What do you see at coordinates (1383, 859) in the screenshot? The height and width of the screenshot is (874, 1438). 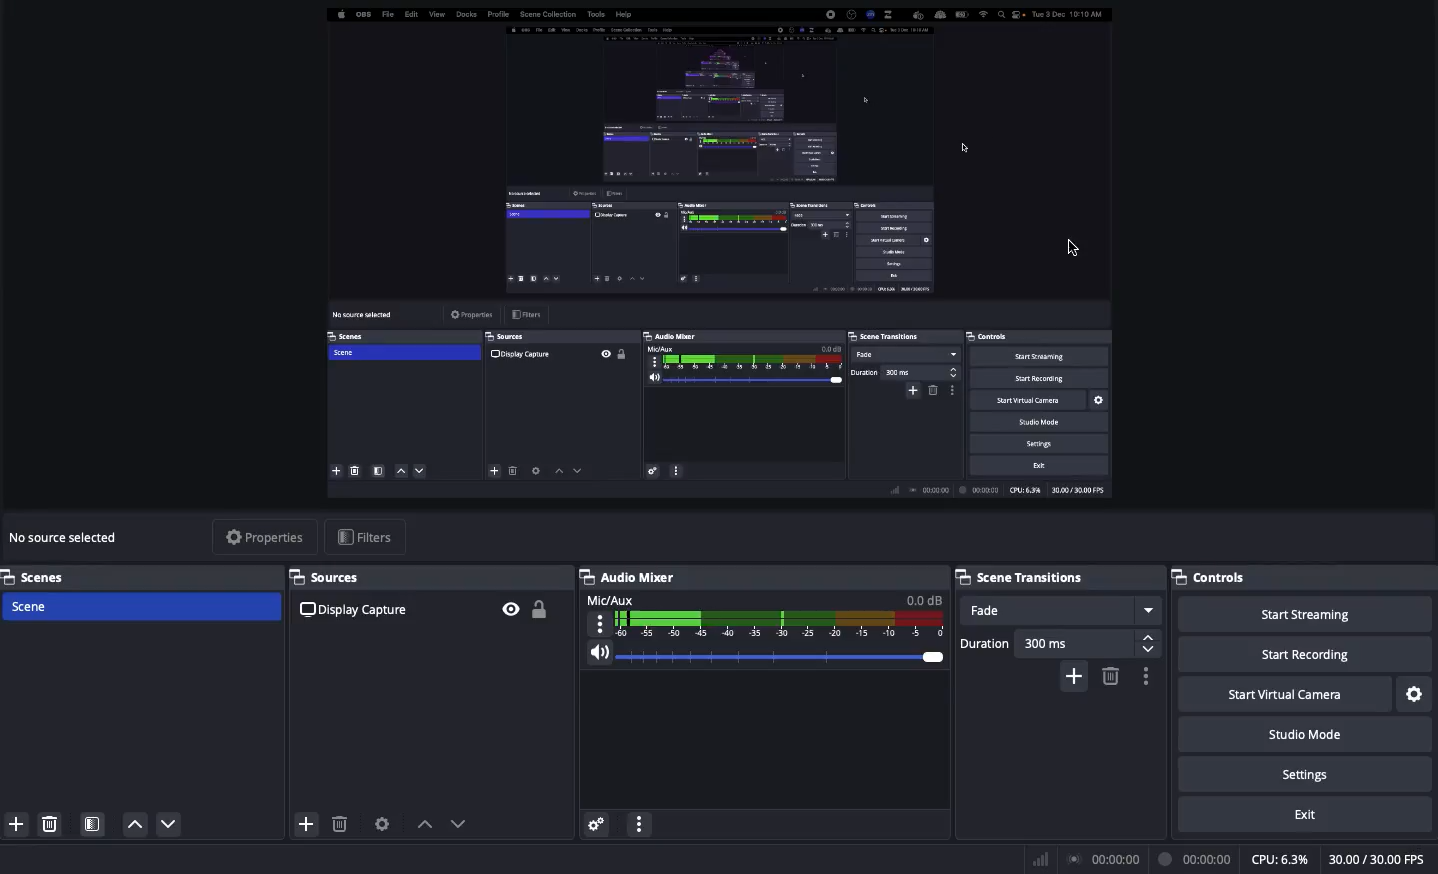 I see `FPS` at bounding box center [1383, 859].